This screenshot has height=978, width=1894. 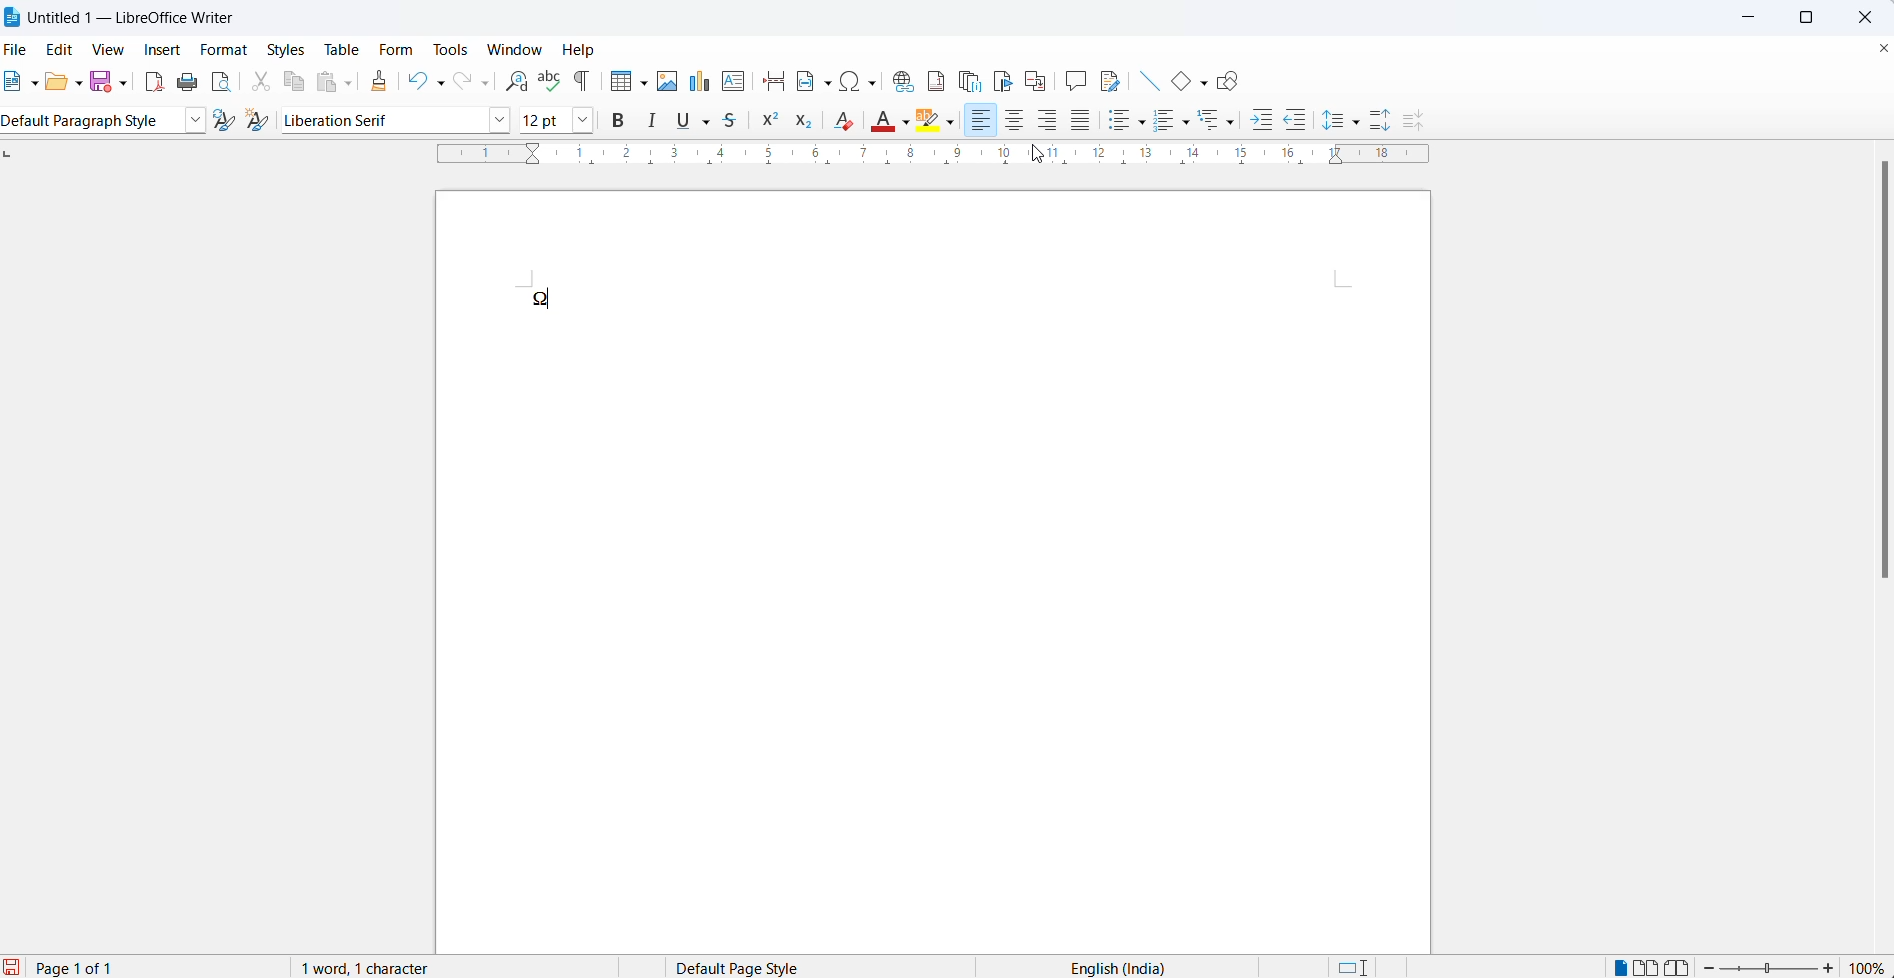 What do you see at coordinates (36, 84) in the screenshot?
I see `new options` at bounding box center [36, 84].